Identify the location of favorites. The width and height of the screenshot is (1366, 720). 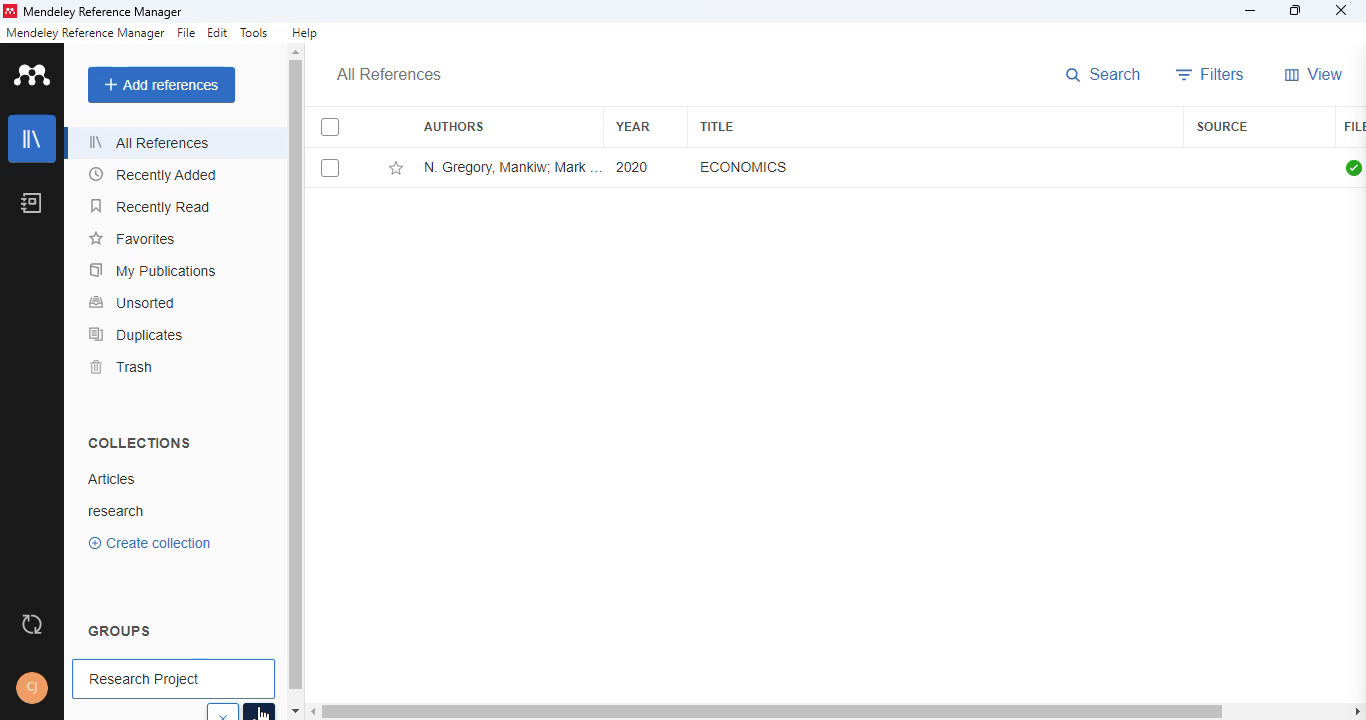
(134, 239).